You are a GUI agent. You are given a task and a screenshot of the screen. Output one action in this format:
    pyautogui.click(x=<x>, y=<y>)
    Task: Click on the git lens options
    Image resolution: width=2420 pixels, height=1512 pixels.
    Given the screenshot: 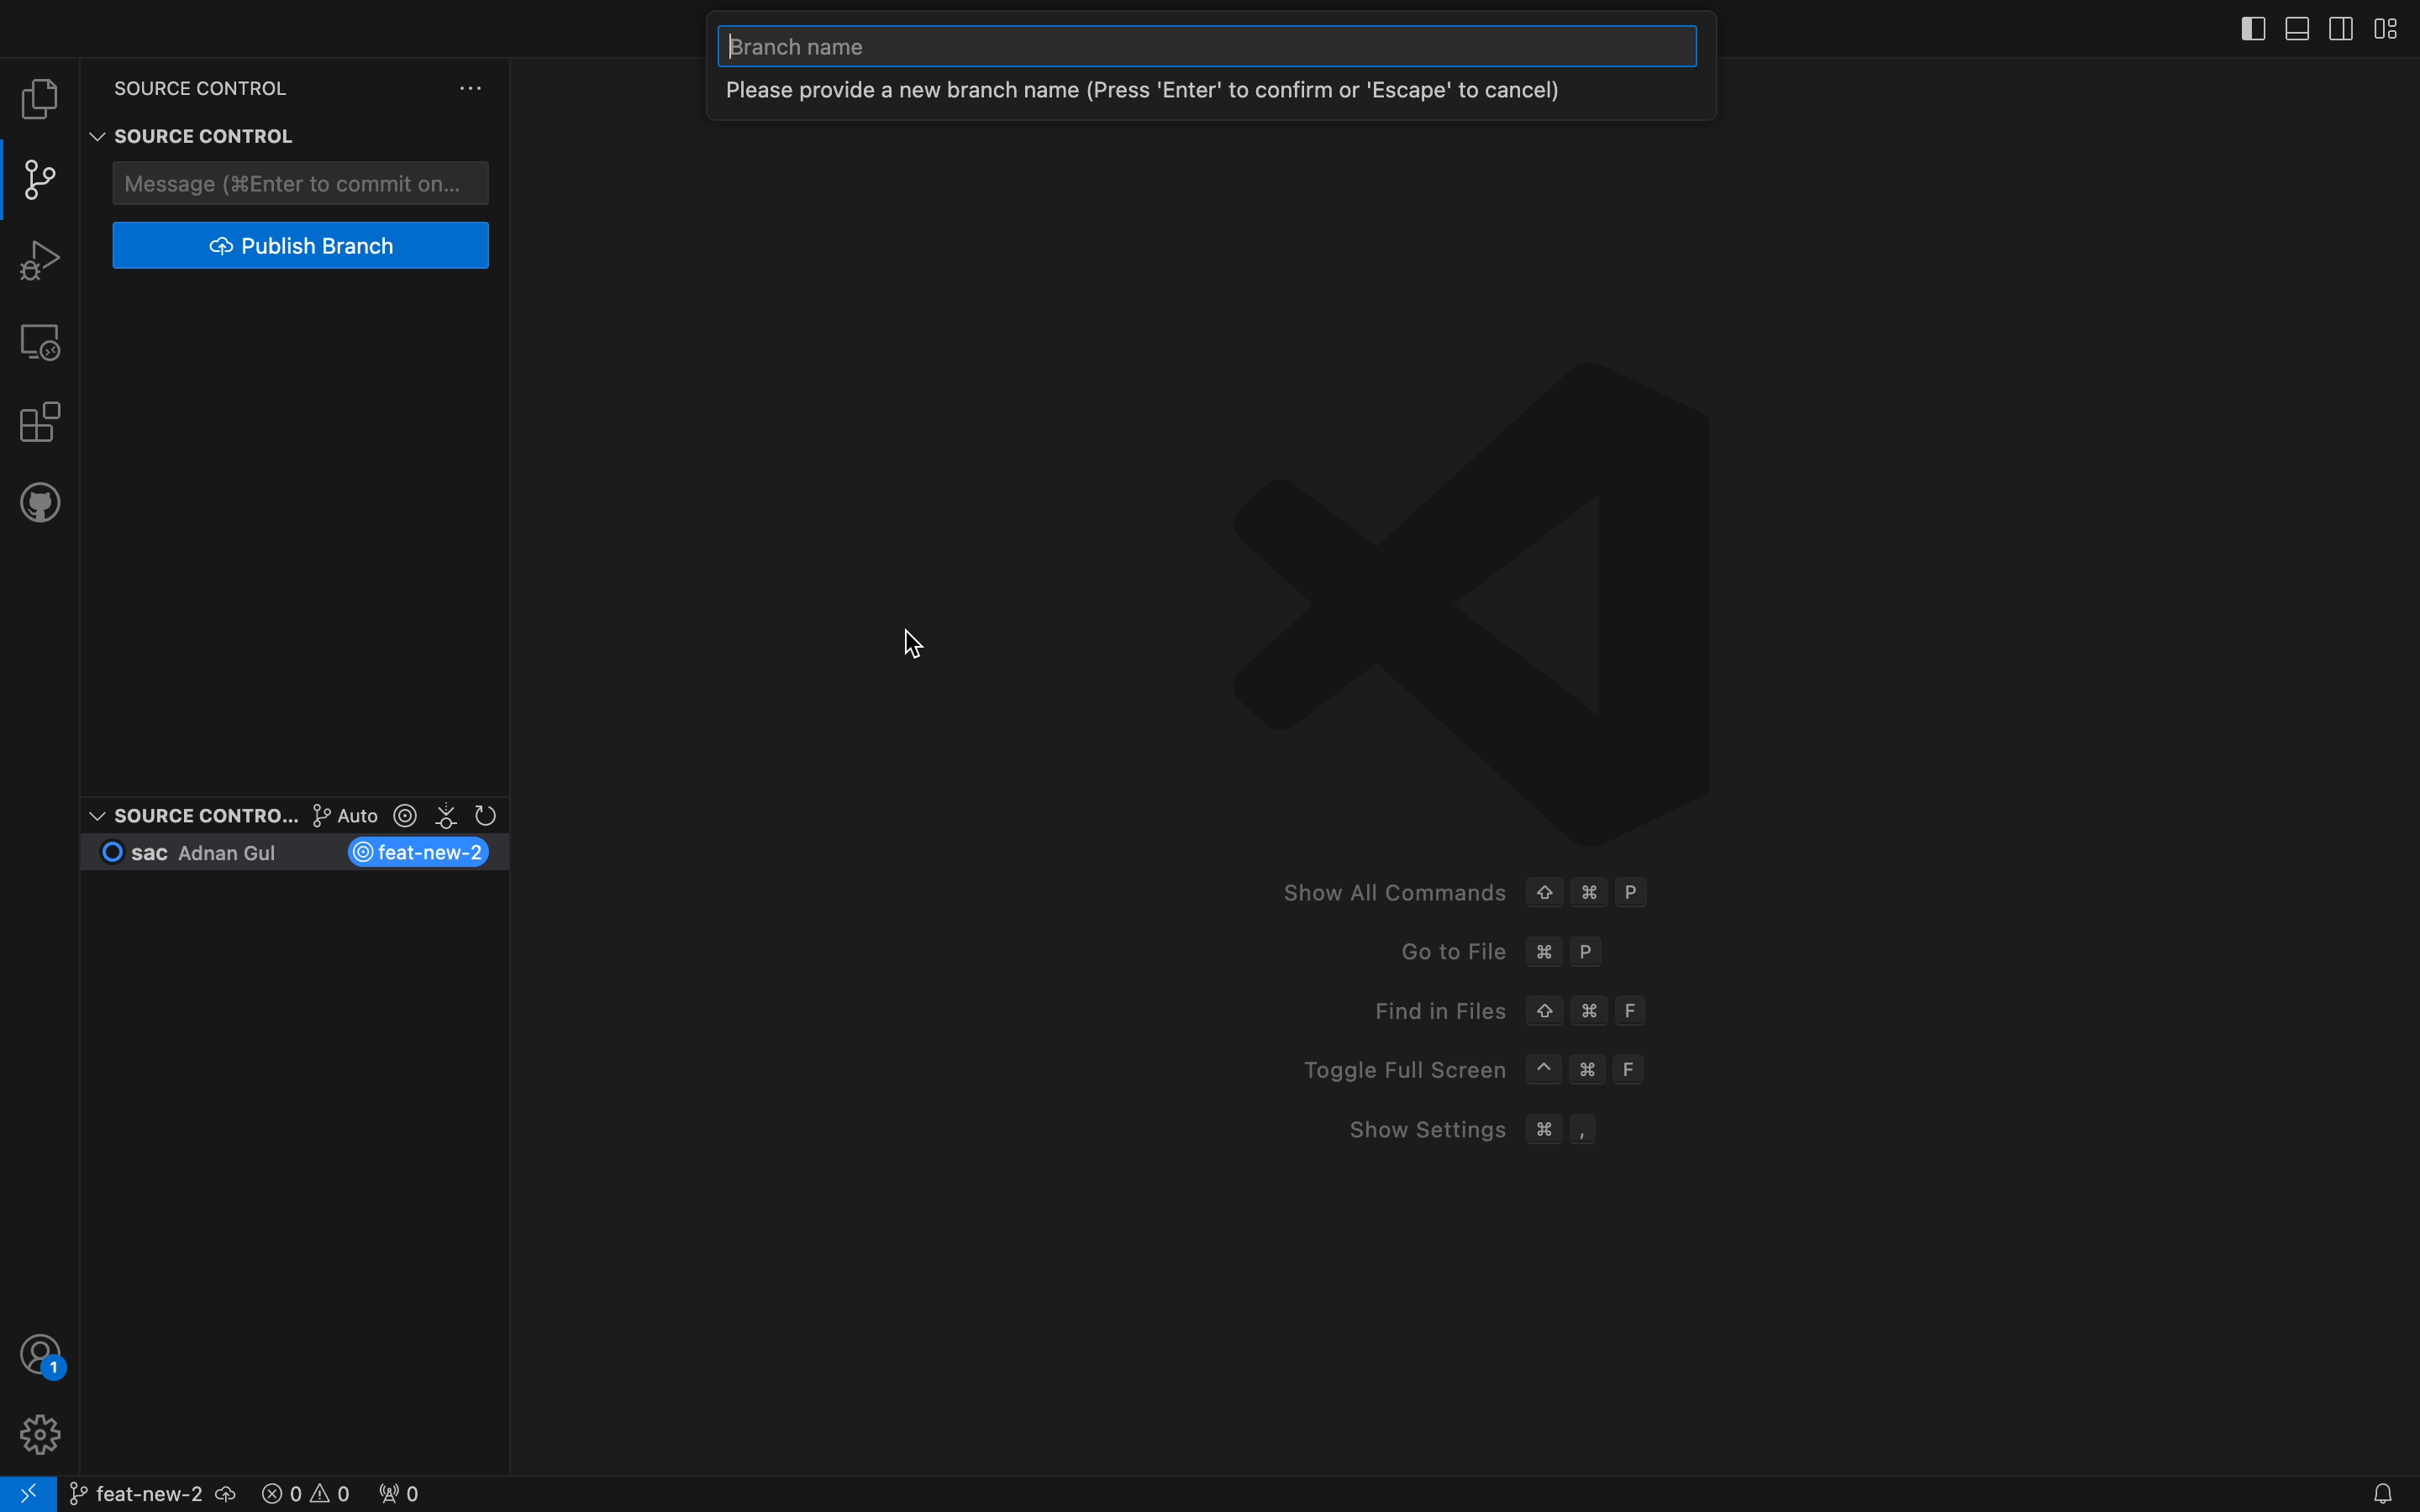 What is the action you would take?
    pyautogui.click(x=398, y=816)
    